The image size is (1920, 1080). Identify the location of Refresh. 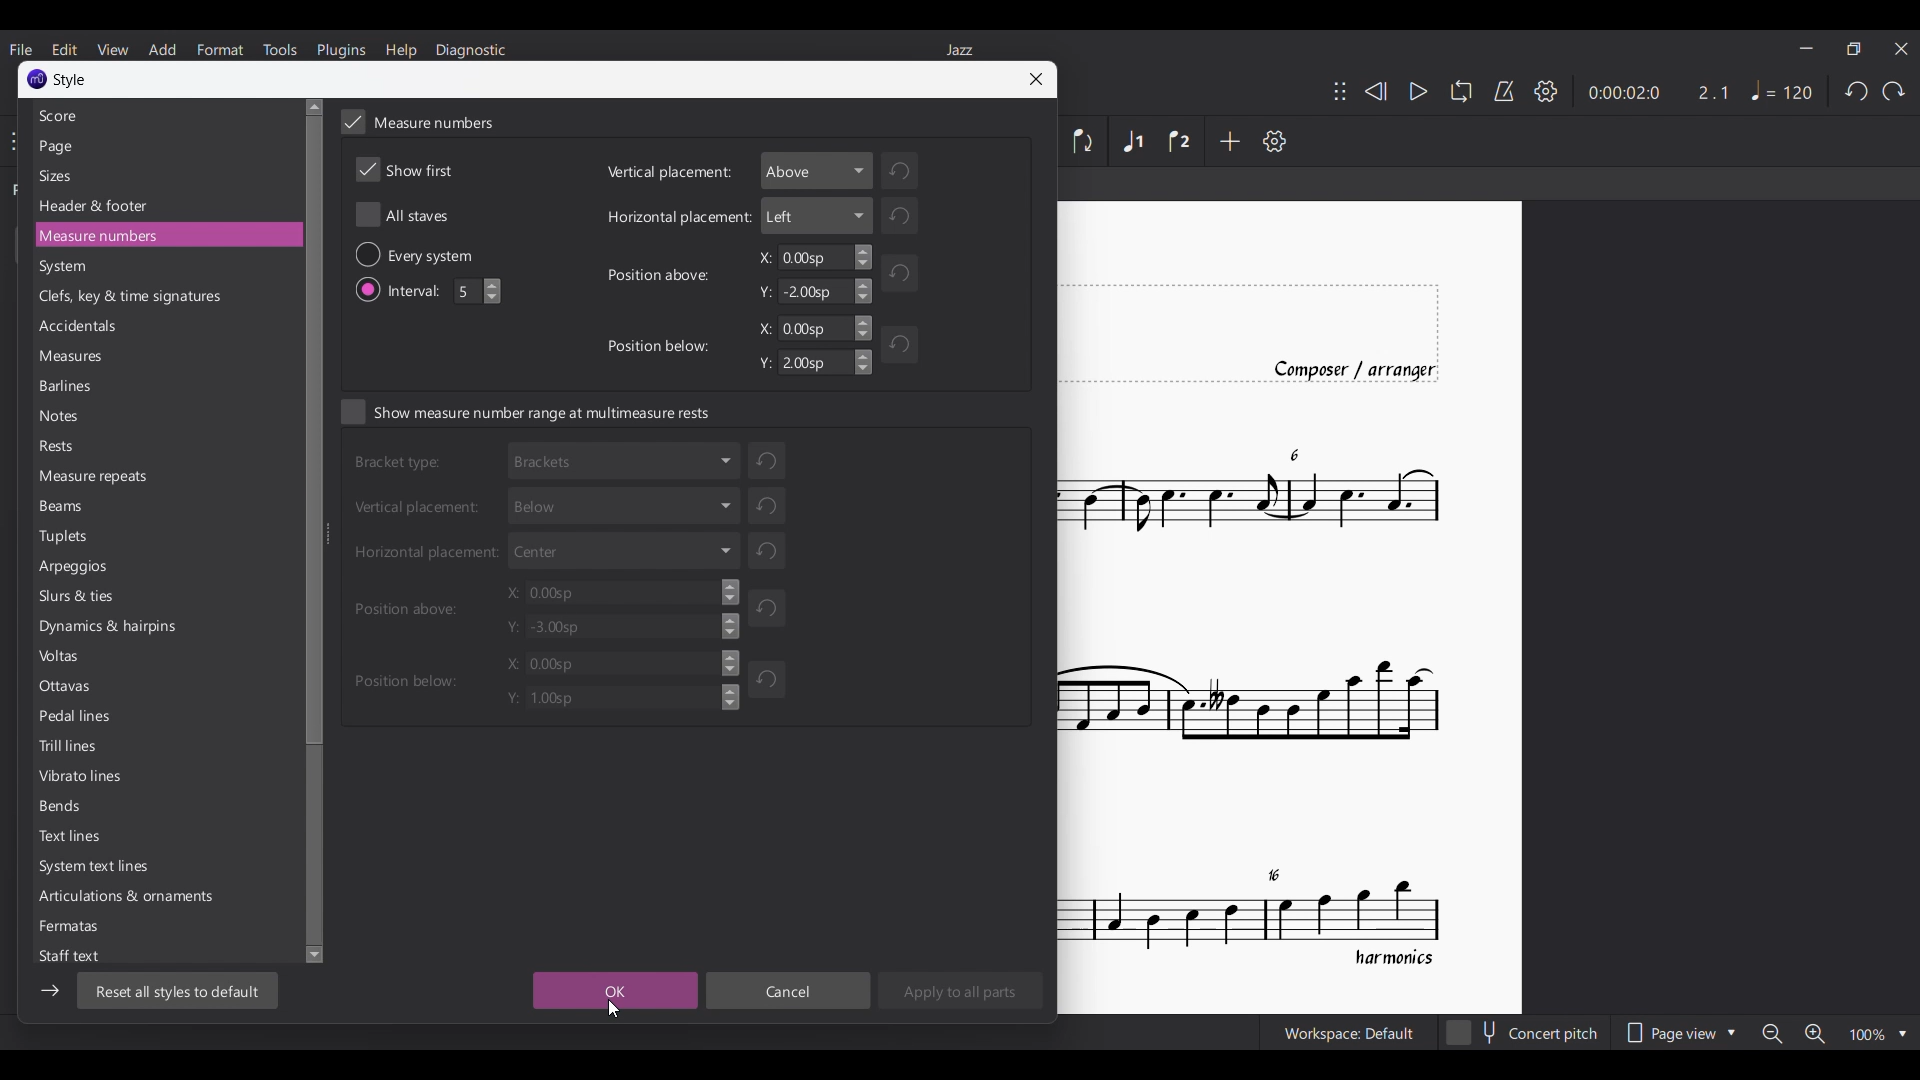
(769, 677).